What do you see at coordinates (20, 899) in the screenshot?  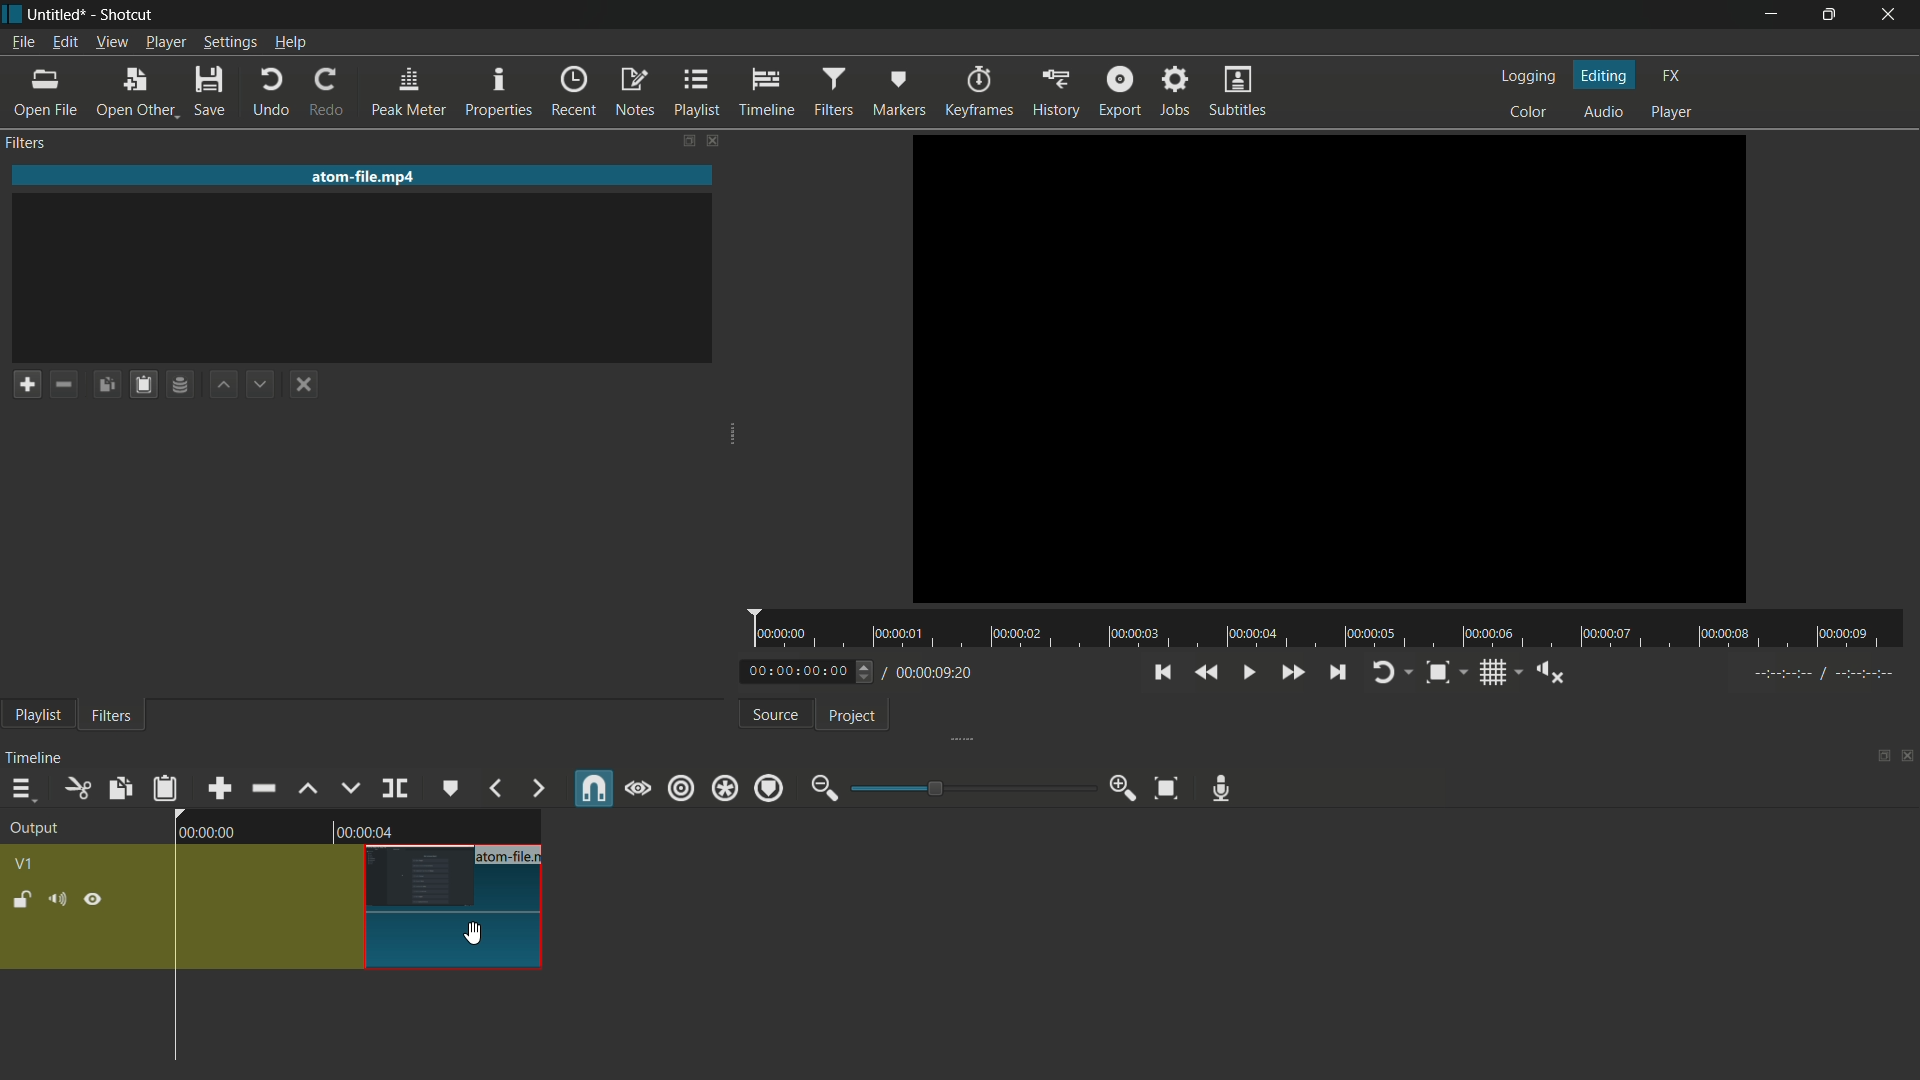 I see `lock` at bounding box center [20, 899].